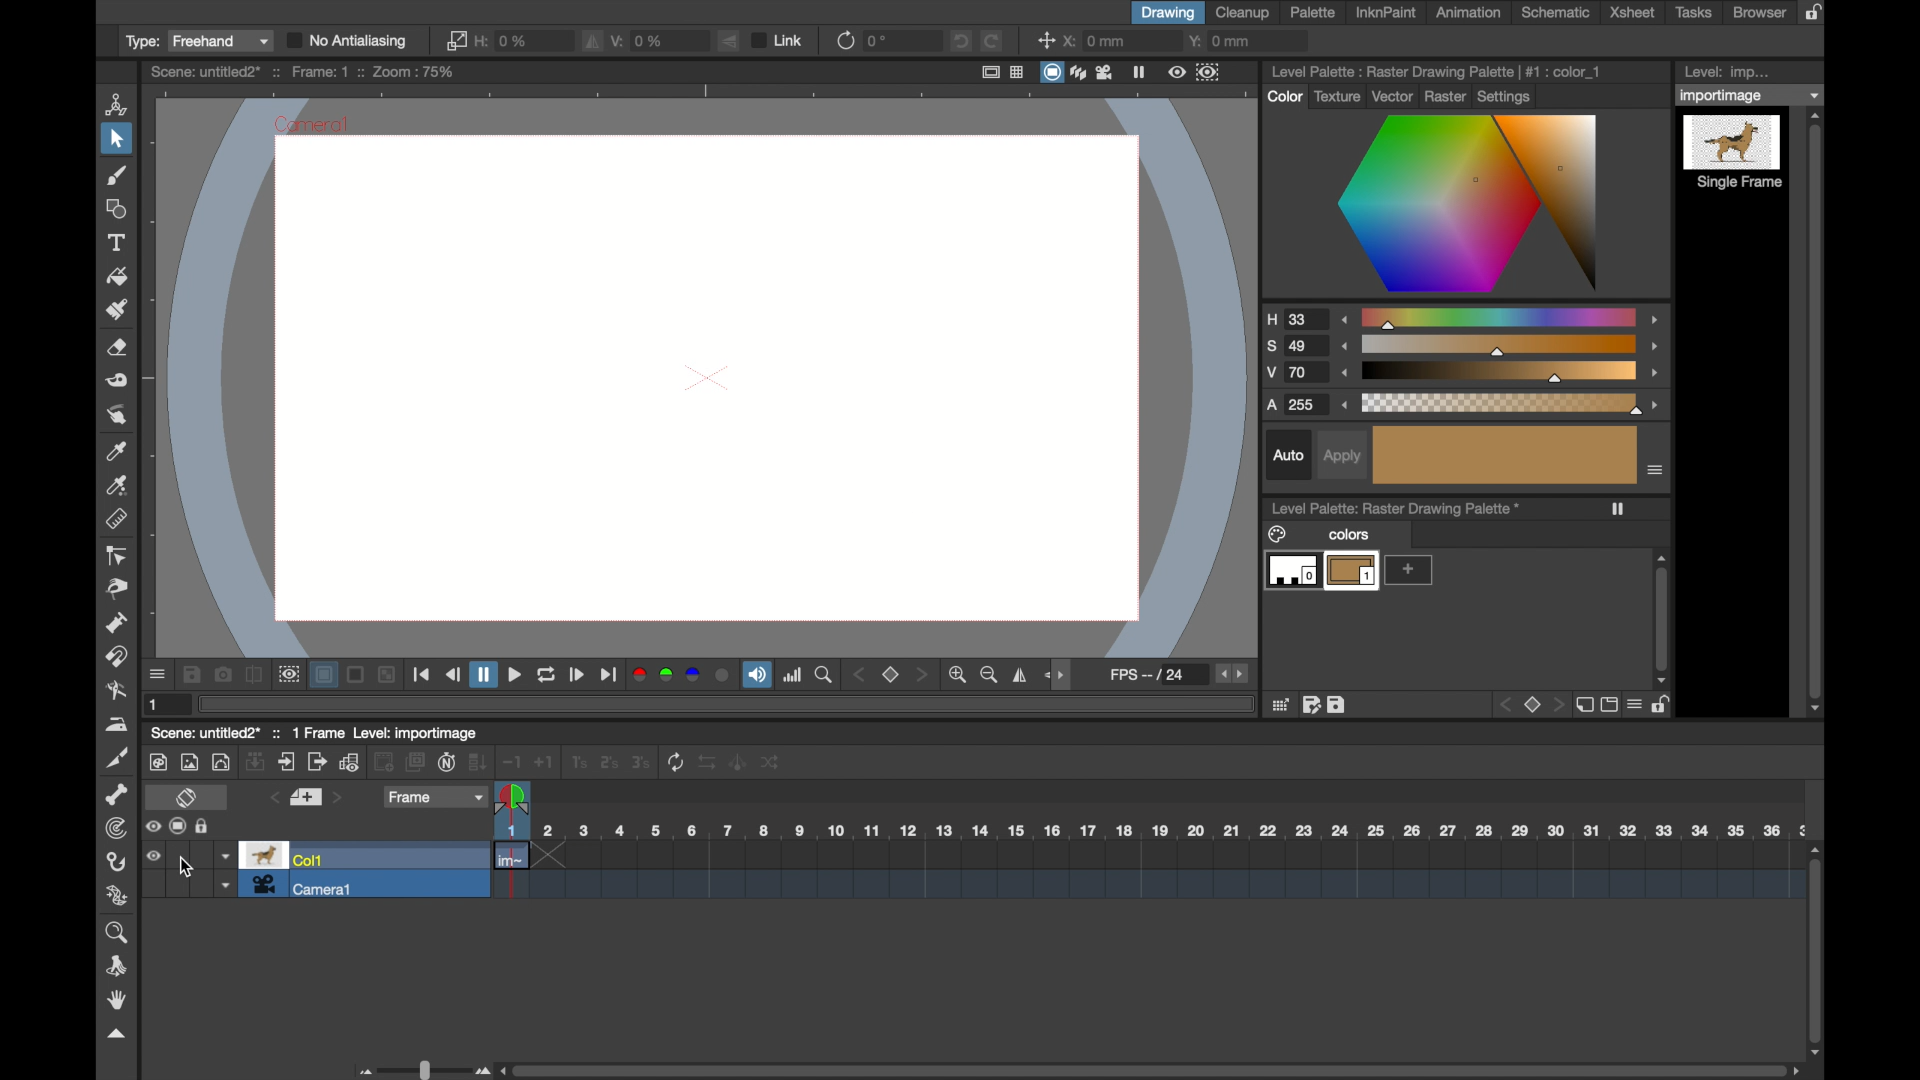 The image size is (1920, 1080). Describe the element at coordinates (1506, 455) in the screenshot. I see `beige color` at that location.